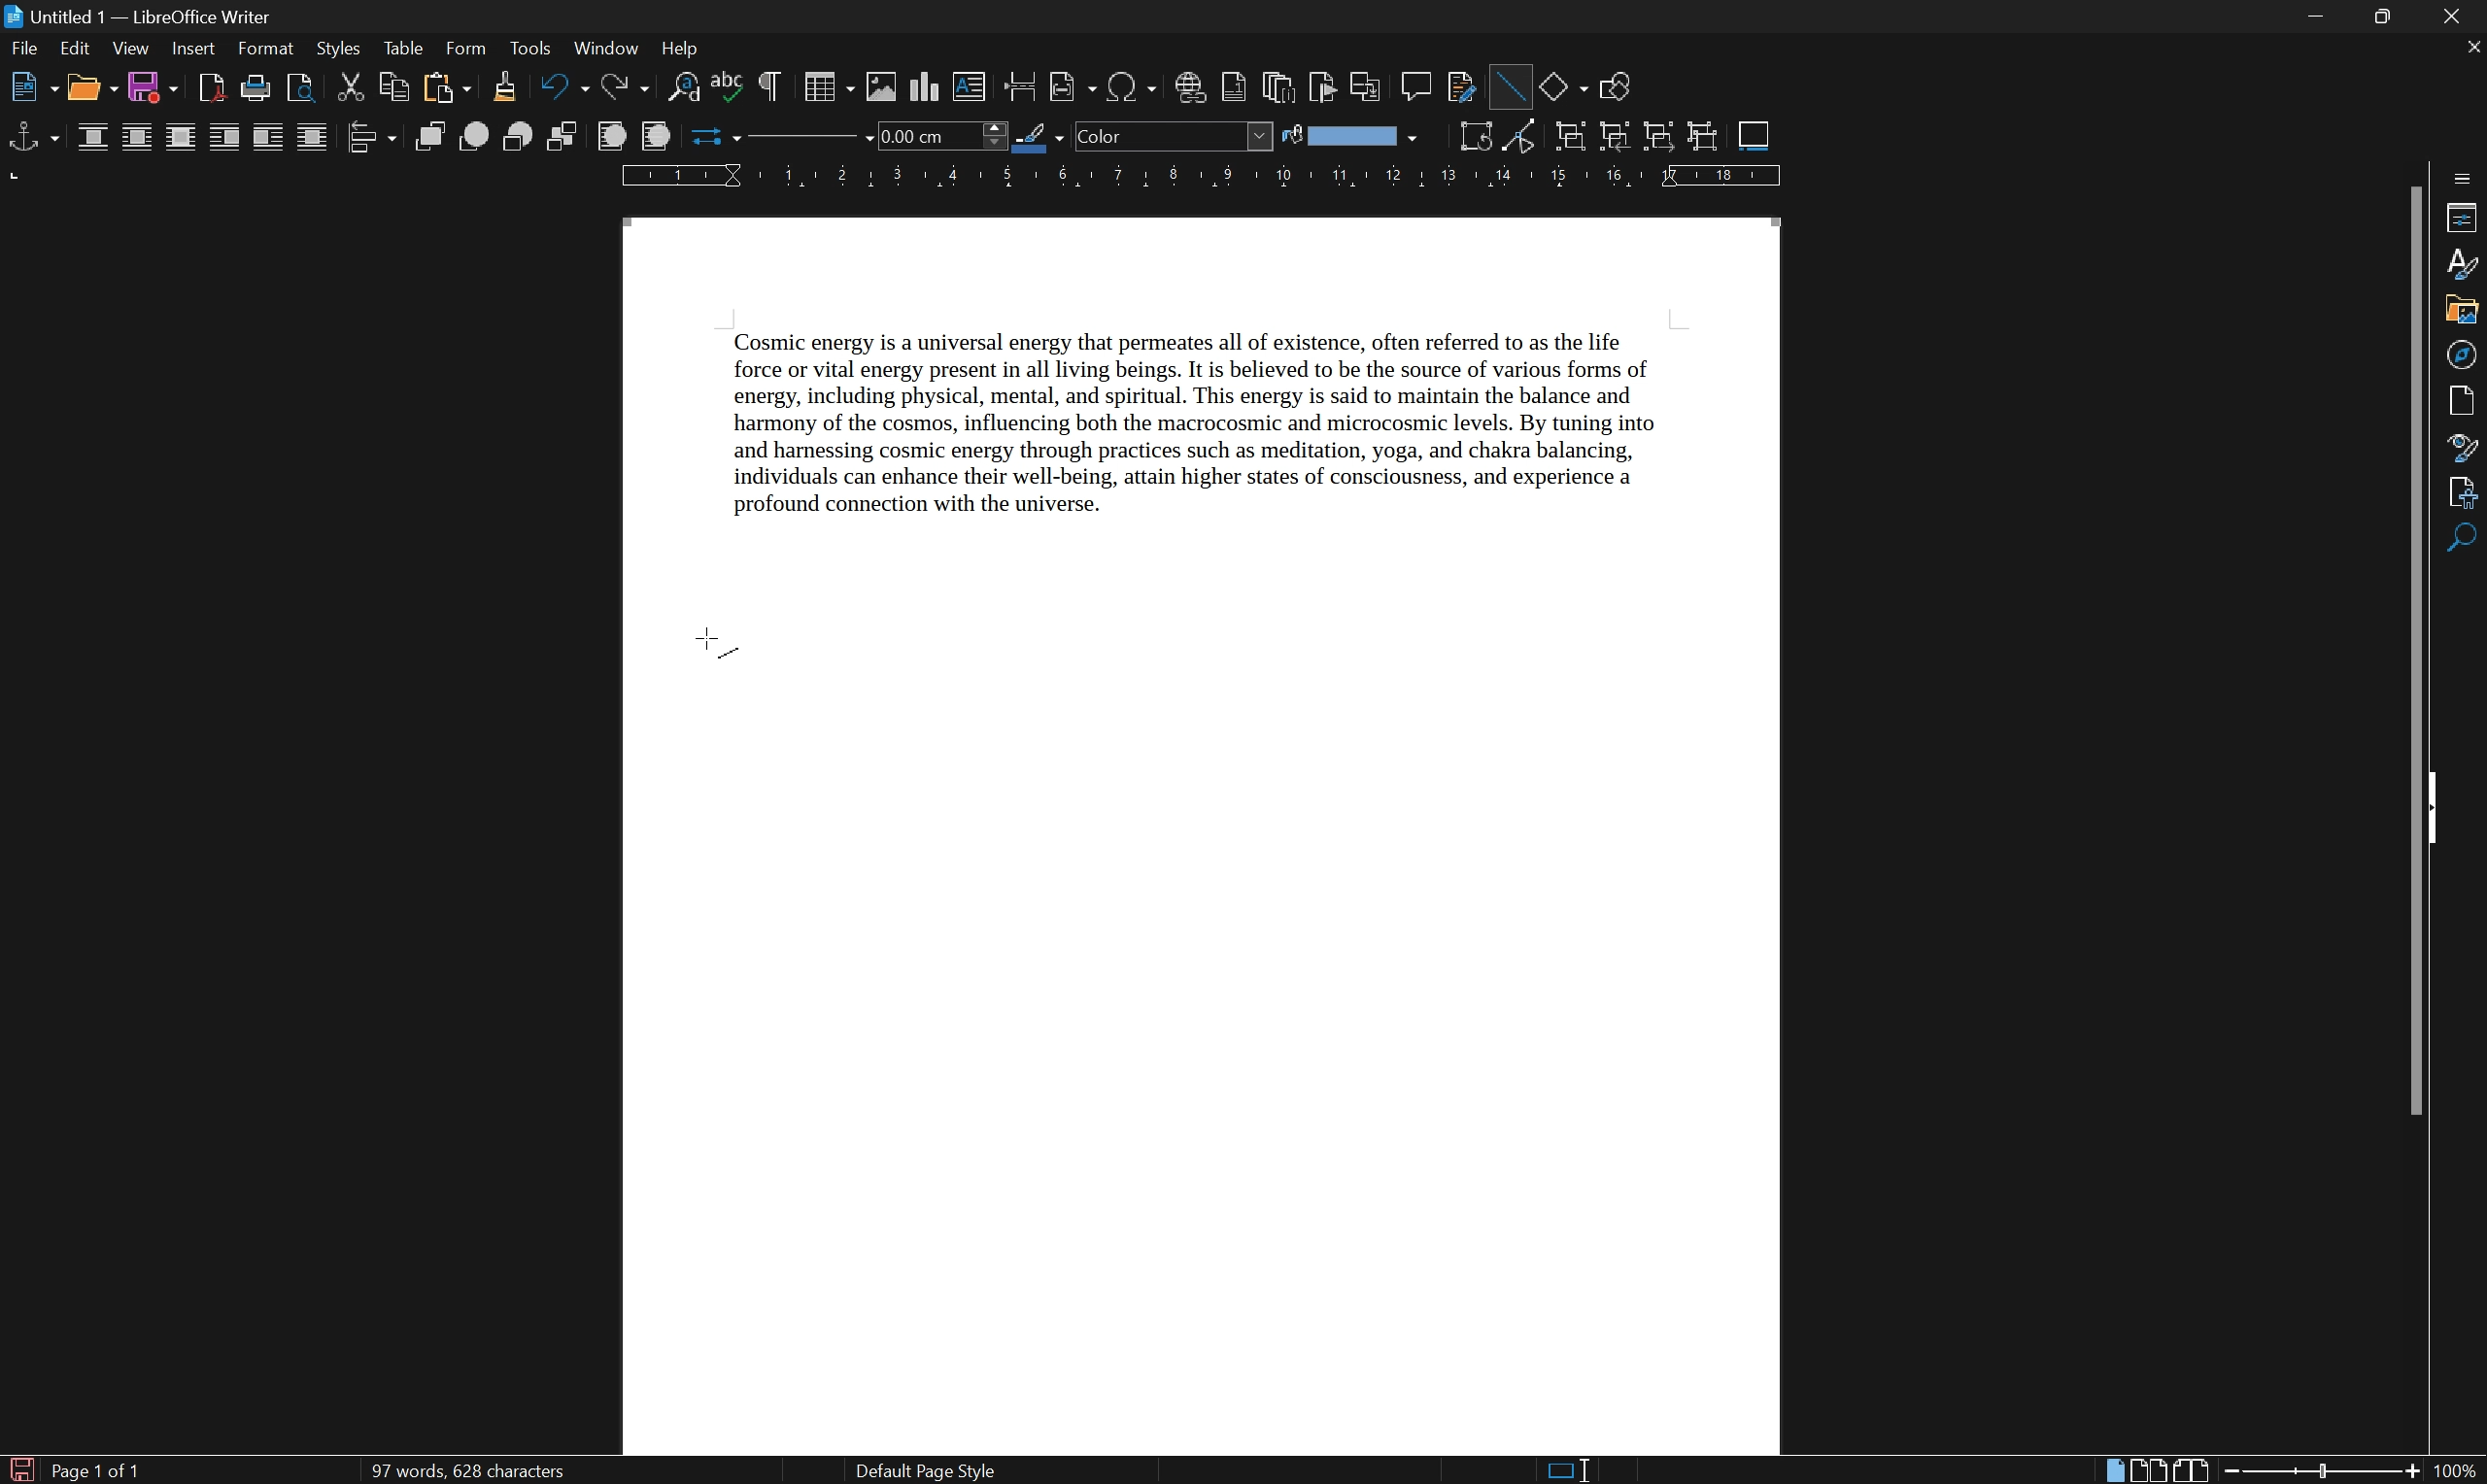 Image resolution: width=2487 pixels, height=1484 pixels. Describe the element at coordinates (2461, 16) in the screenshot. I see `close` at that location.